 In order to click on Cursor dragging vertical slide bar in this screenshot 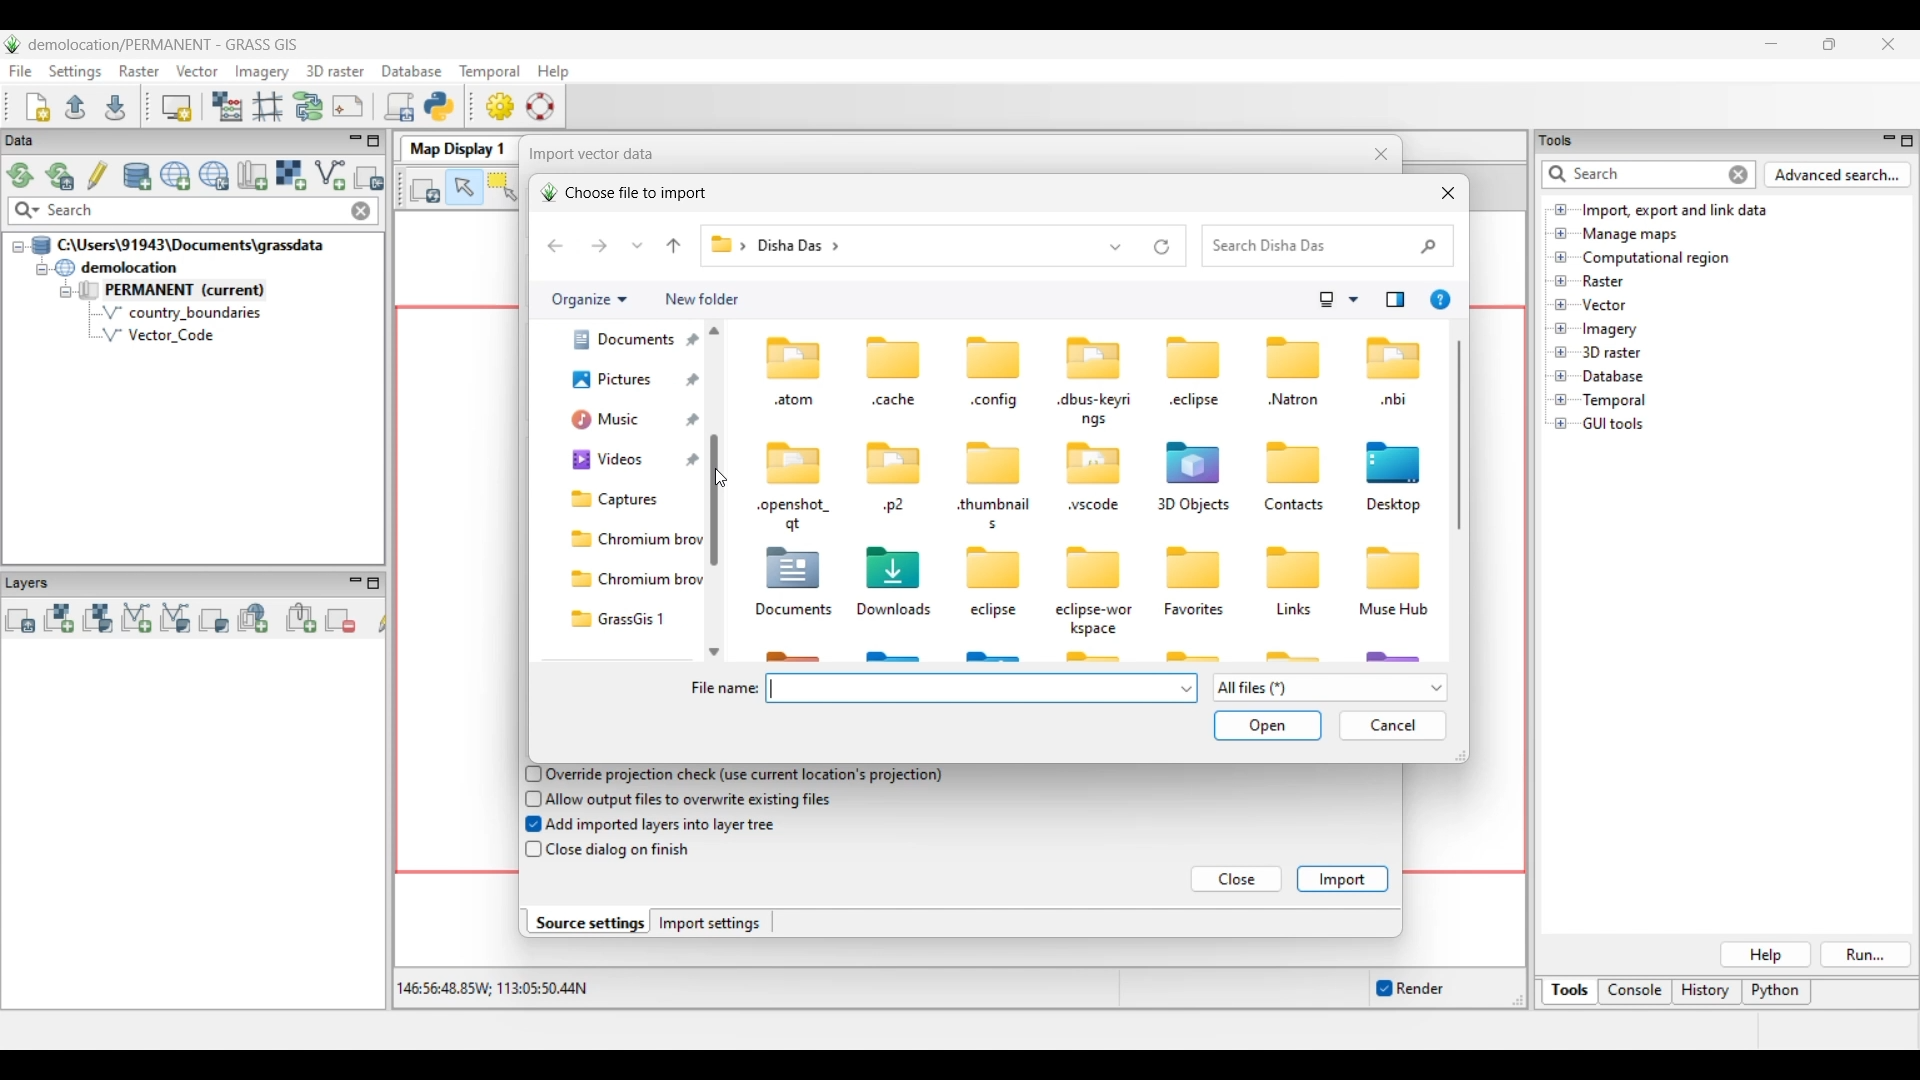, I will do `click(720, 478)`.